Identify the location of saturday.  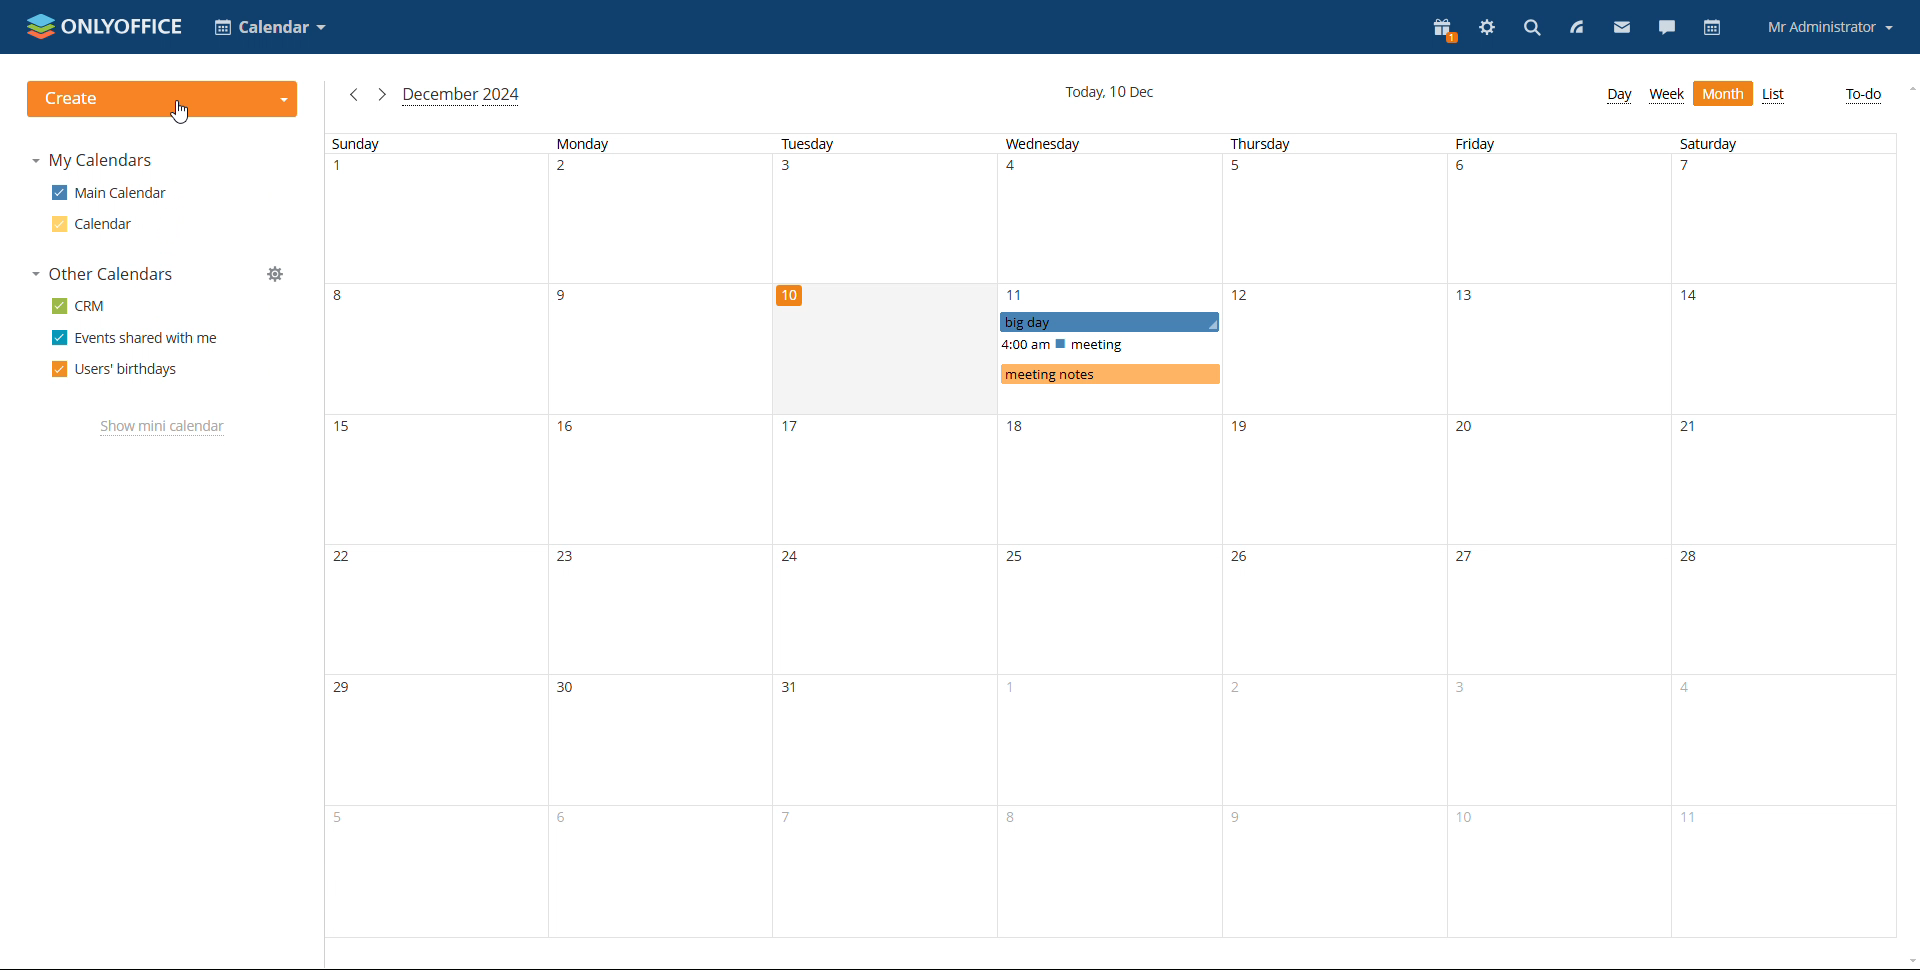
(1780, 536).